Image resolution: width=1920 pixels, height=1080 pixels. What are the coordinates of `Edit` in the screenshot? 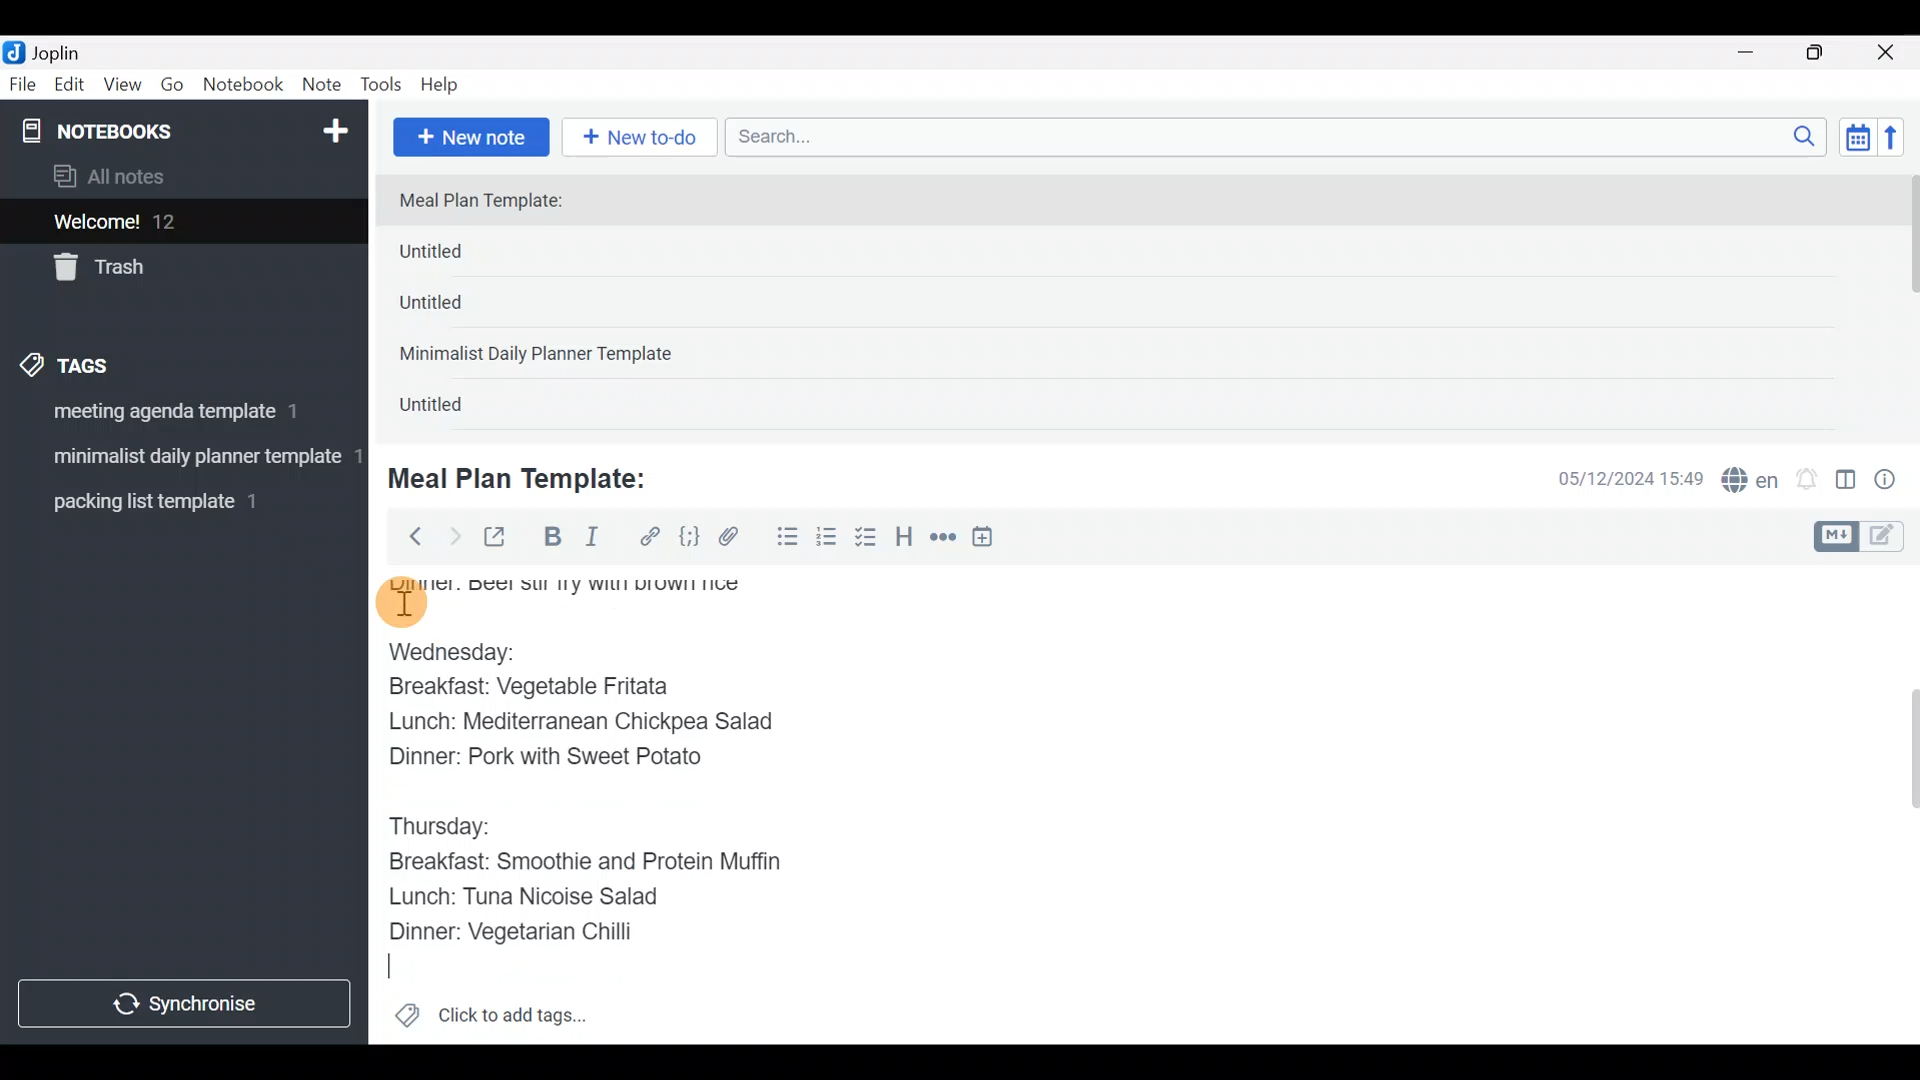 It's located at (70, 88).